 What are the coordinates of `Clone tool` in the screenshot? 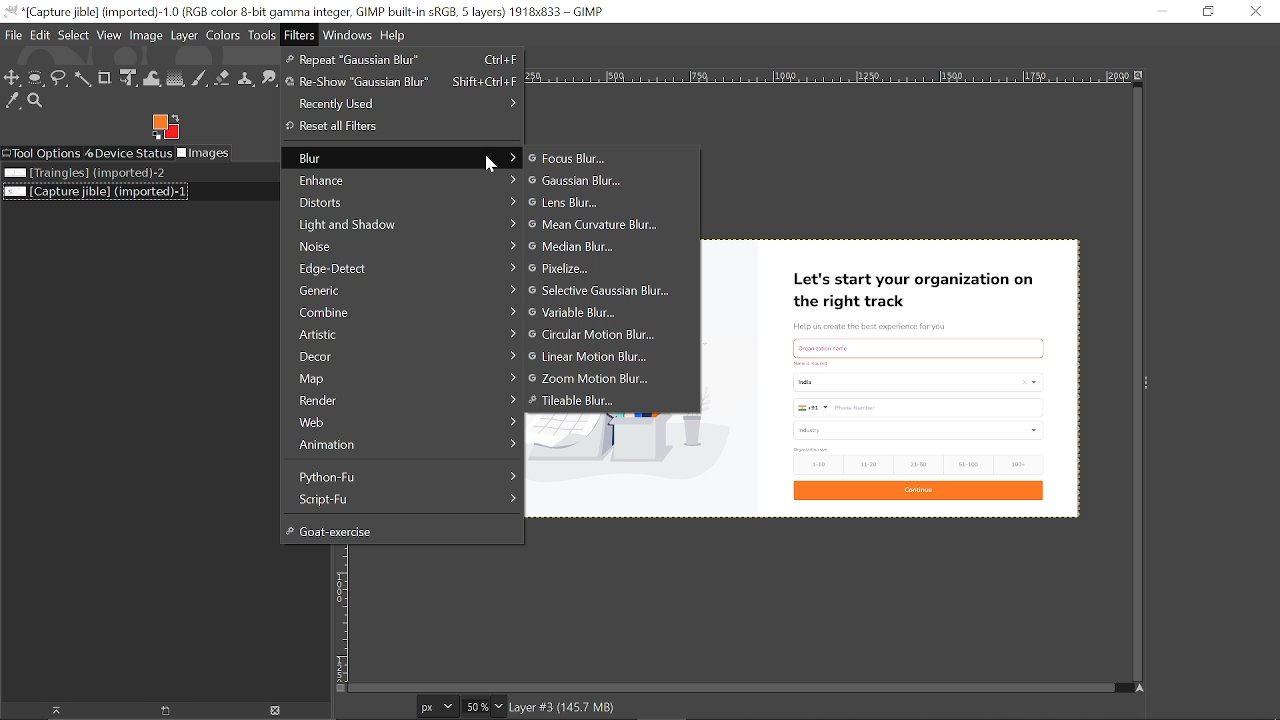 It's located at (247, 77).